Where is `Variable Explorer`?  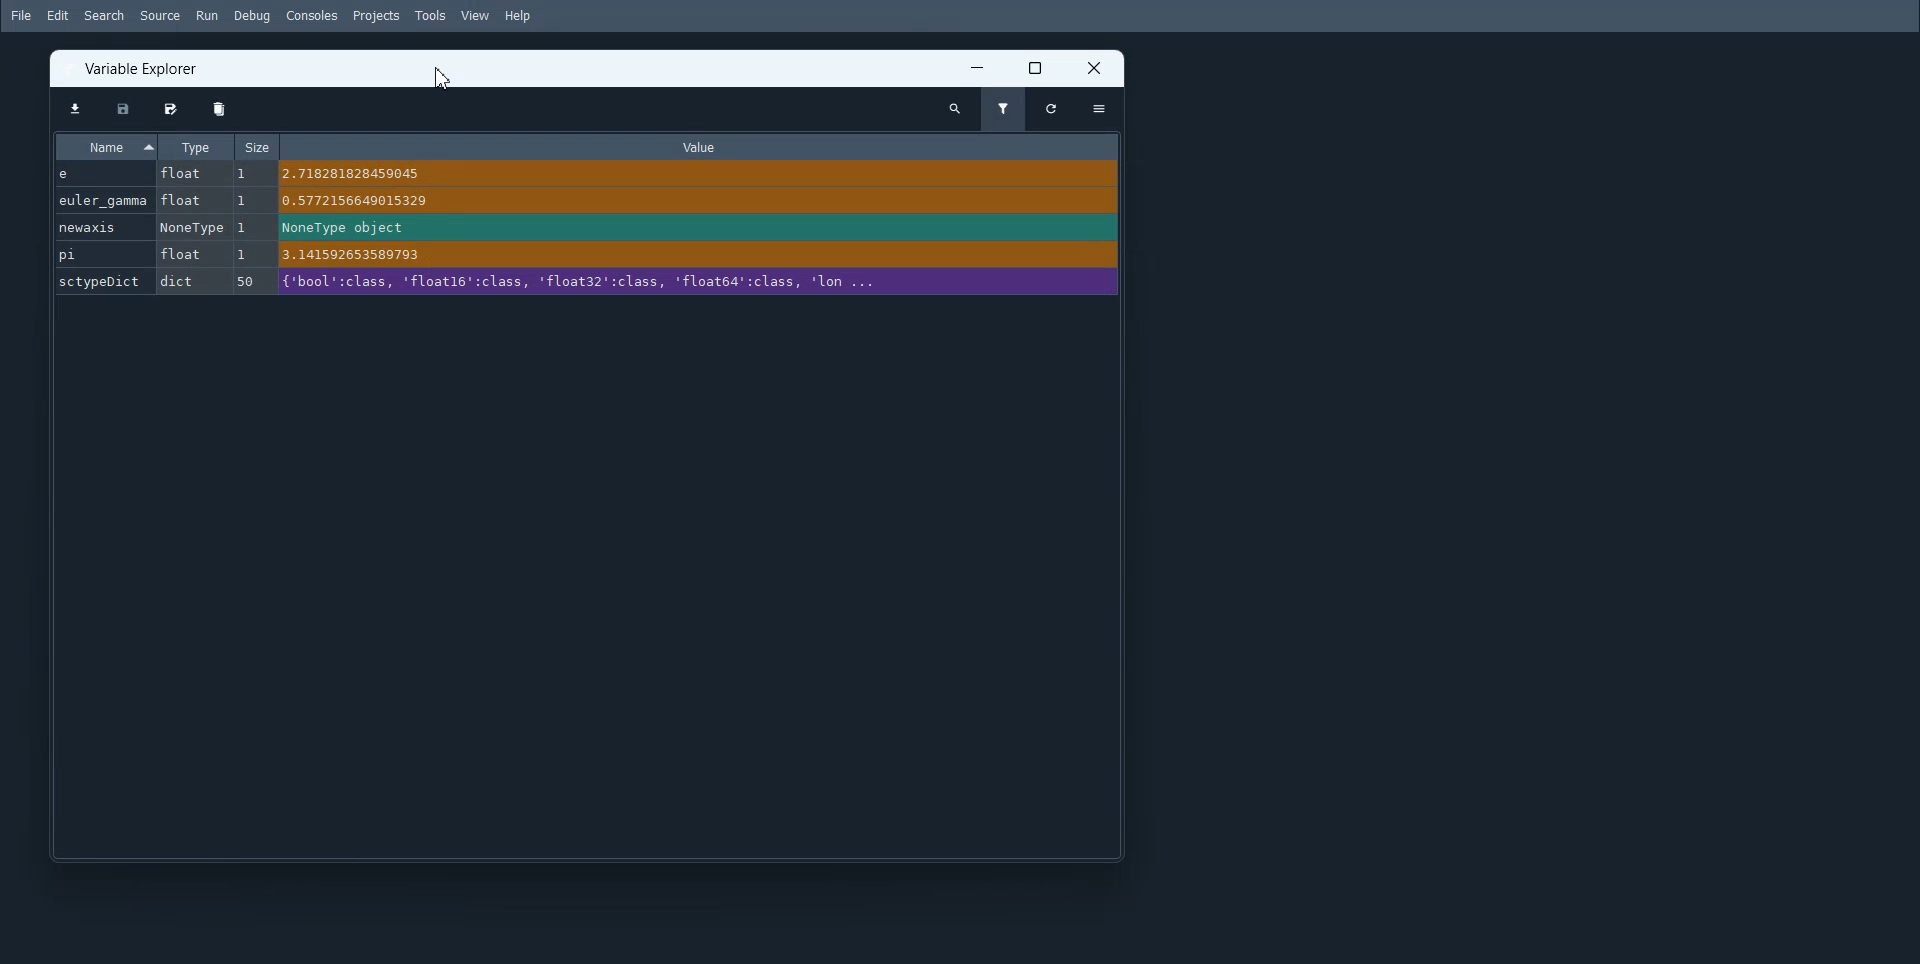 Variable Explorer is located at coordinates (144, 67).